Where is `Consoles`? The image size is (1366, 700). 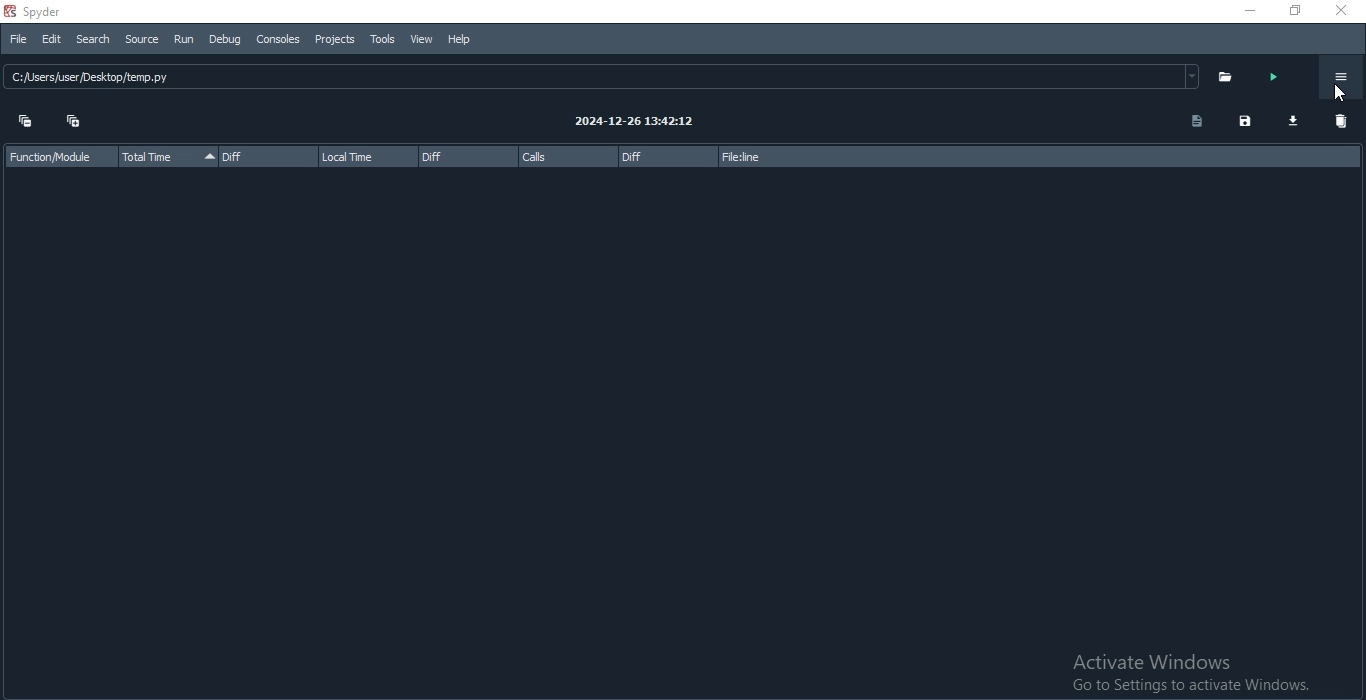
Consoles is located at coordinates (280, 40).